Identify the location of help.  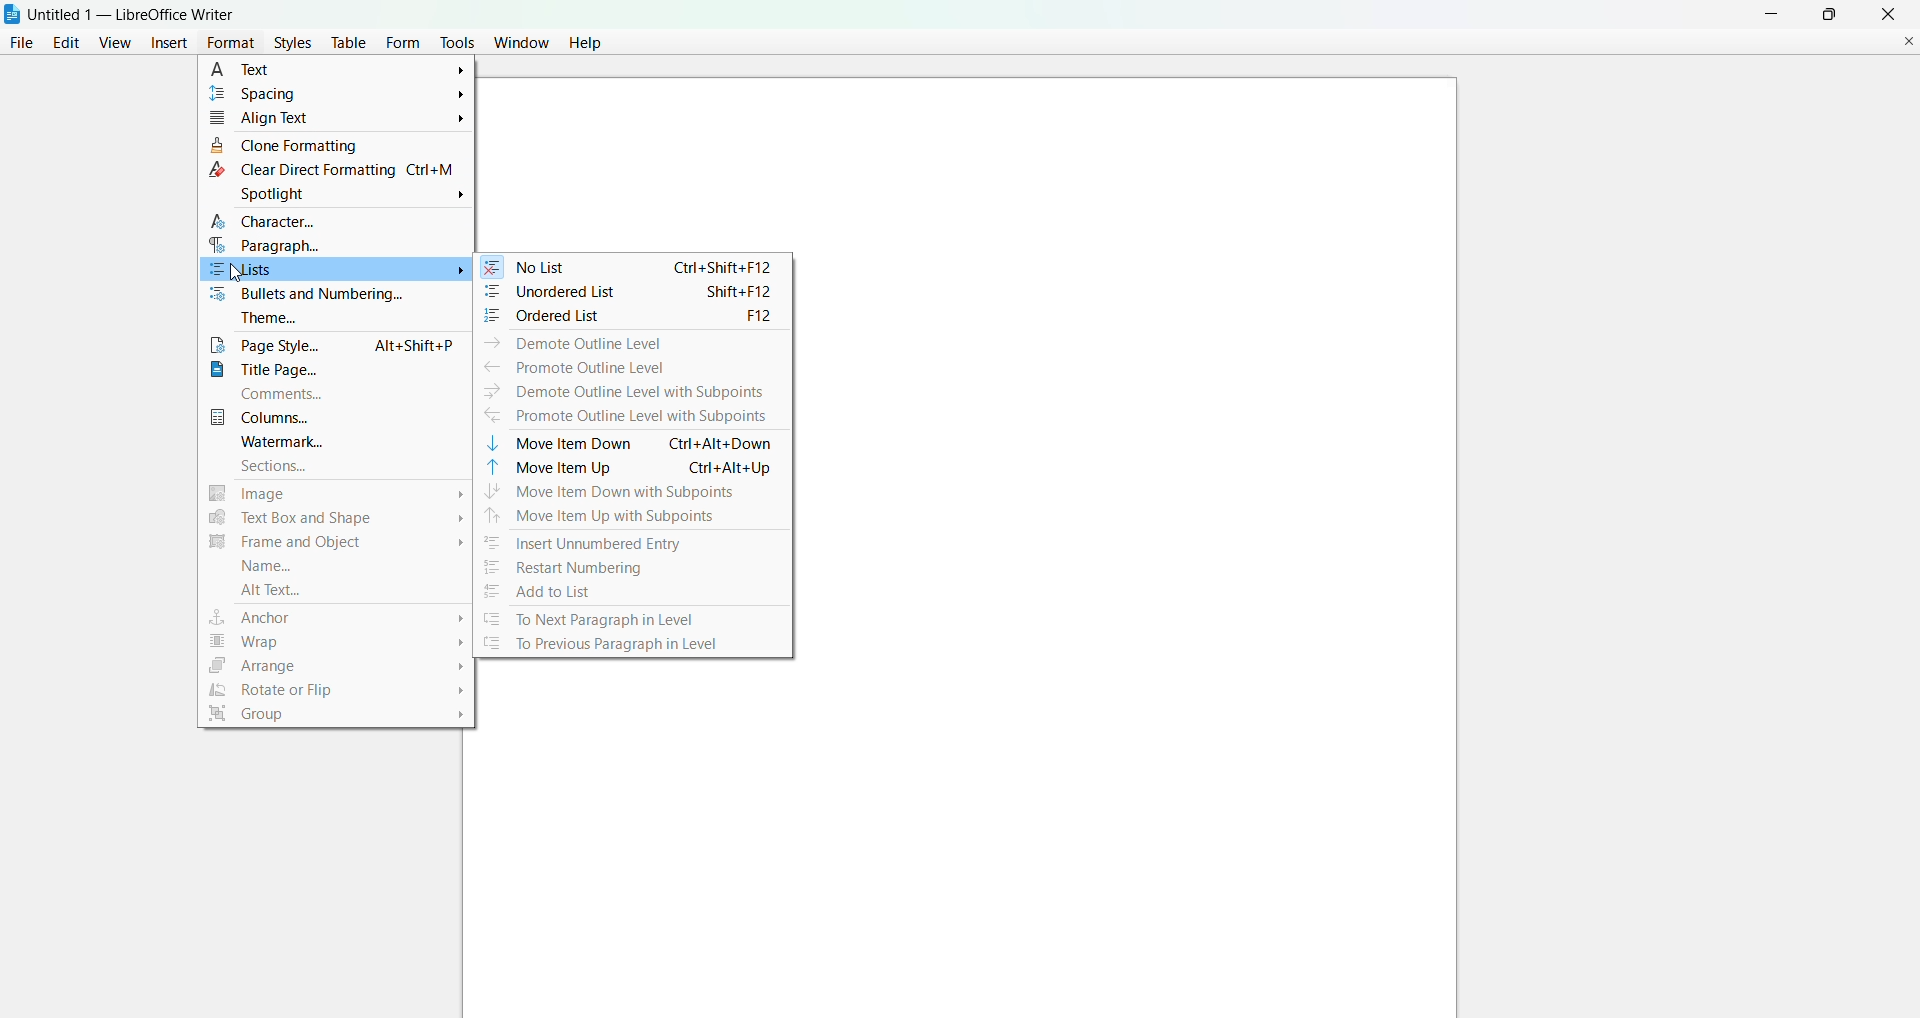
(586, 42).